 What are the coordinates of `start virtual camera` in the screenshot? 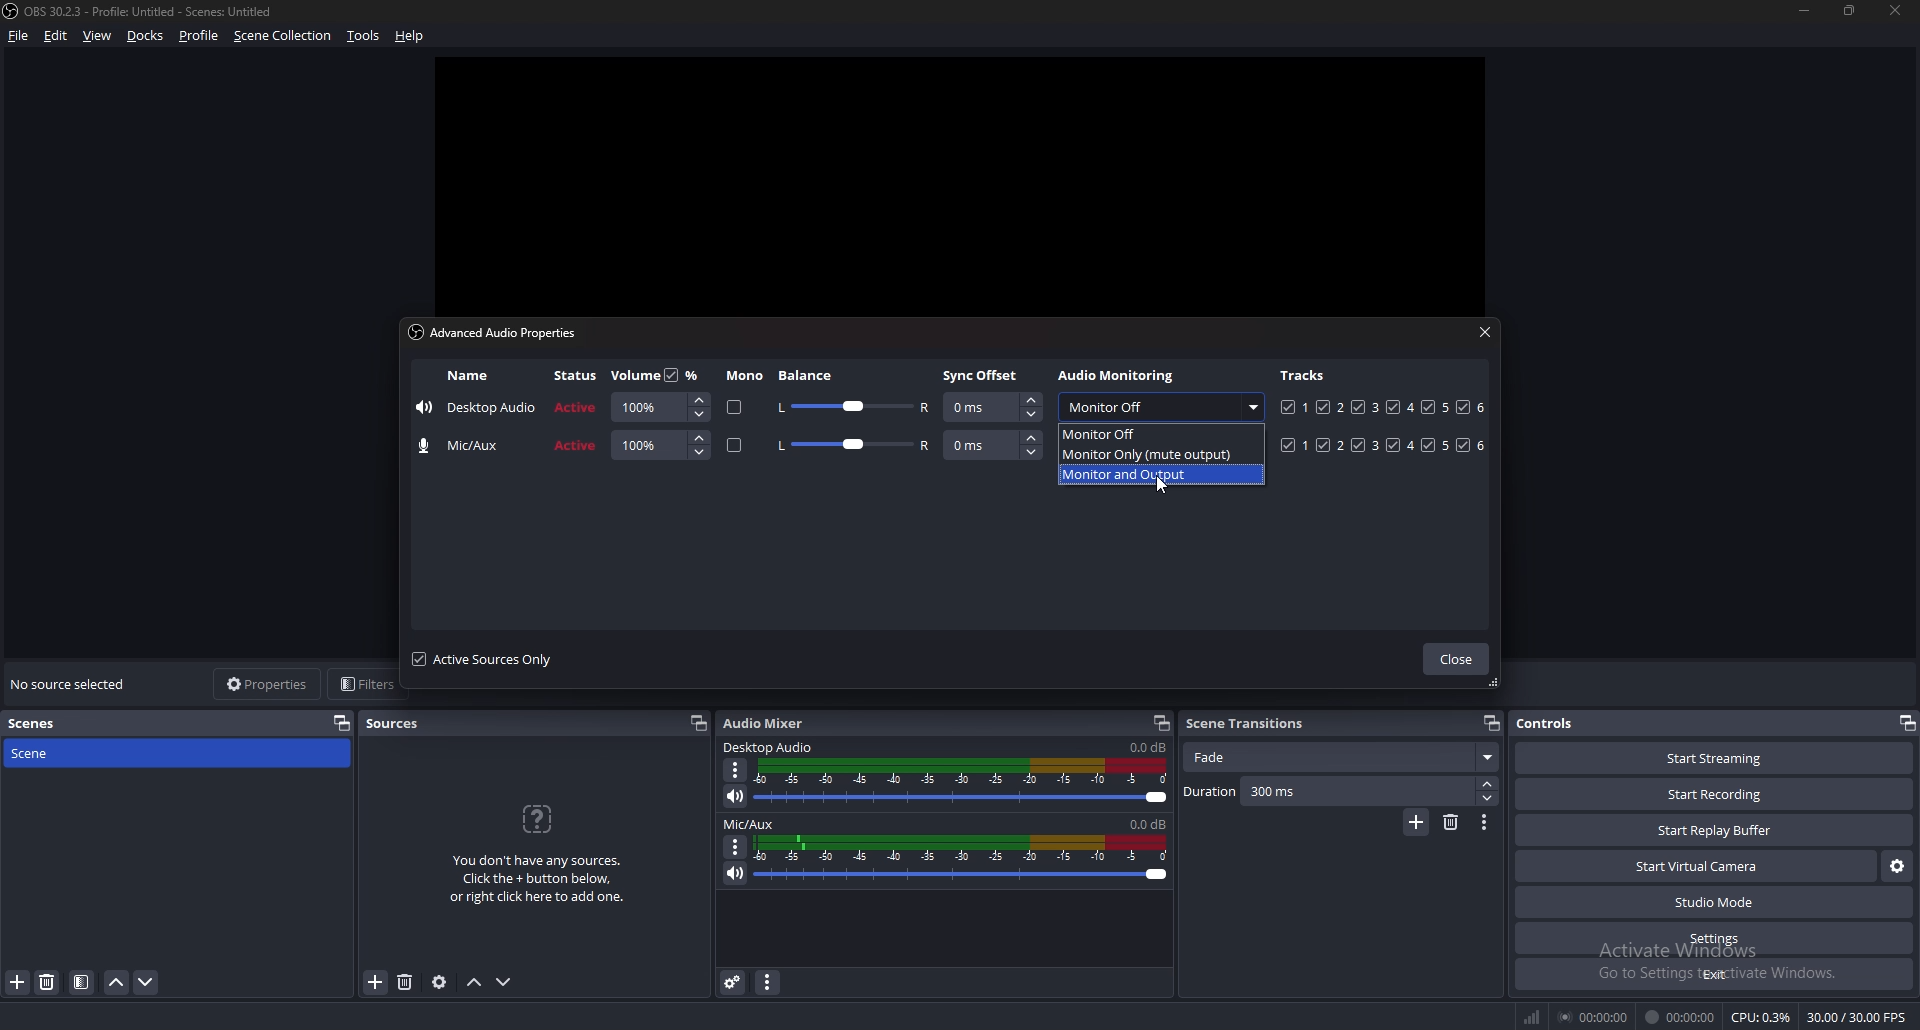 It's located at (1697, 867).